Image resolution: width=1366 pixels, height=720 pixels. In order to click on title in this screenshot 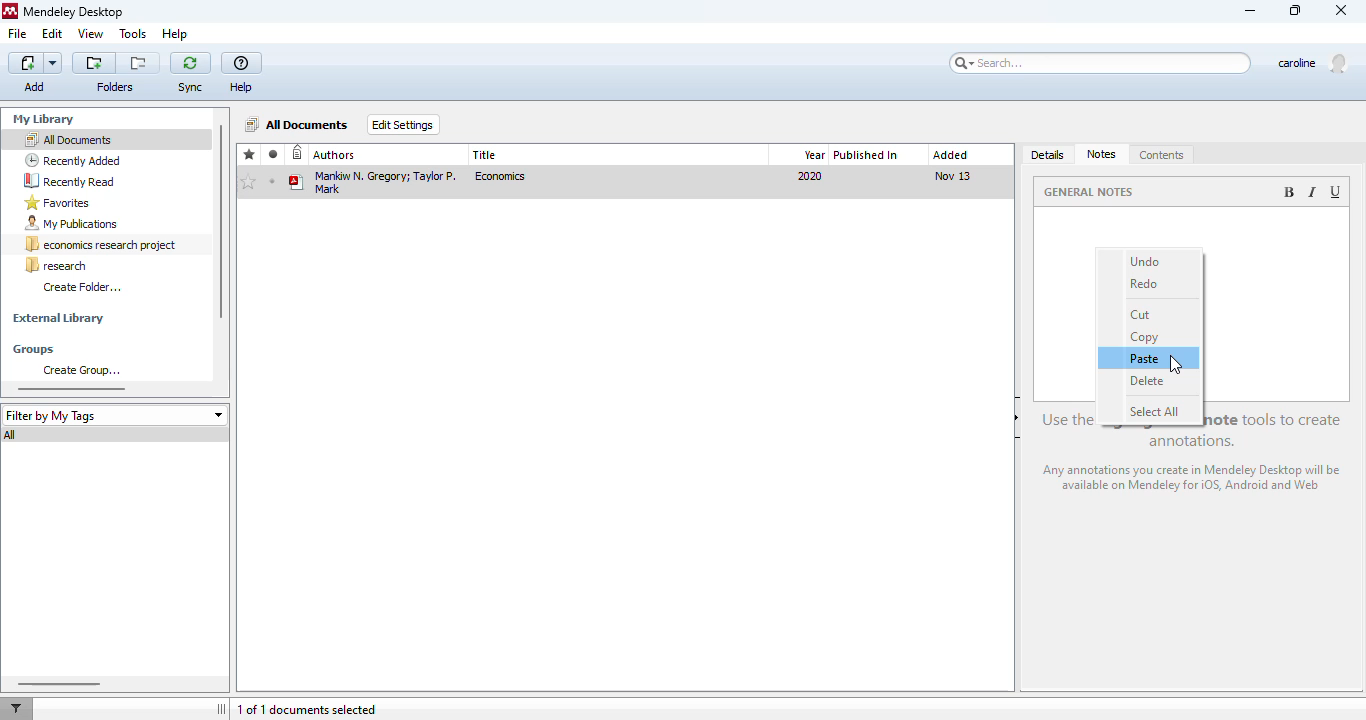, I will do `click(486, 155)`.